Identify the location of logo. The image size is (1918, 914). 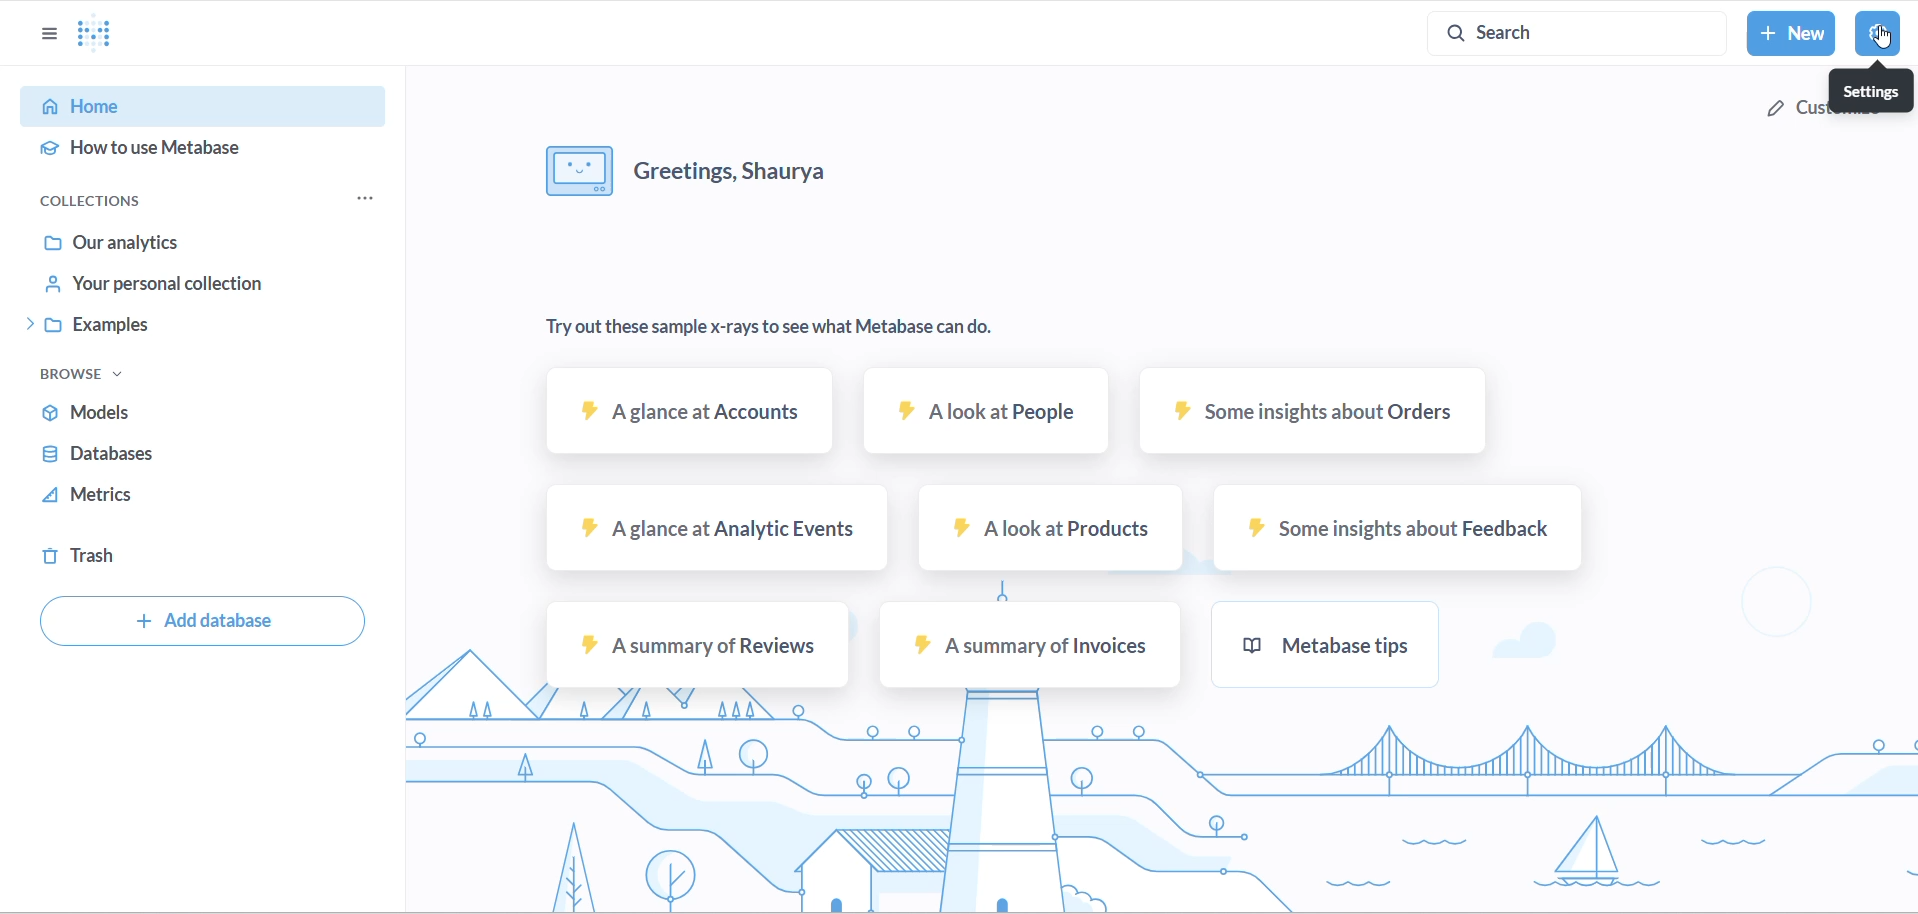
(109, 35).